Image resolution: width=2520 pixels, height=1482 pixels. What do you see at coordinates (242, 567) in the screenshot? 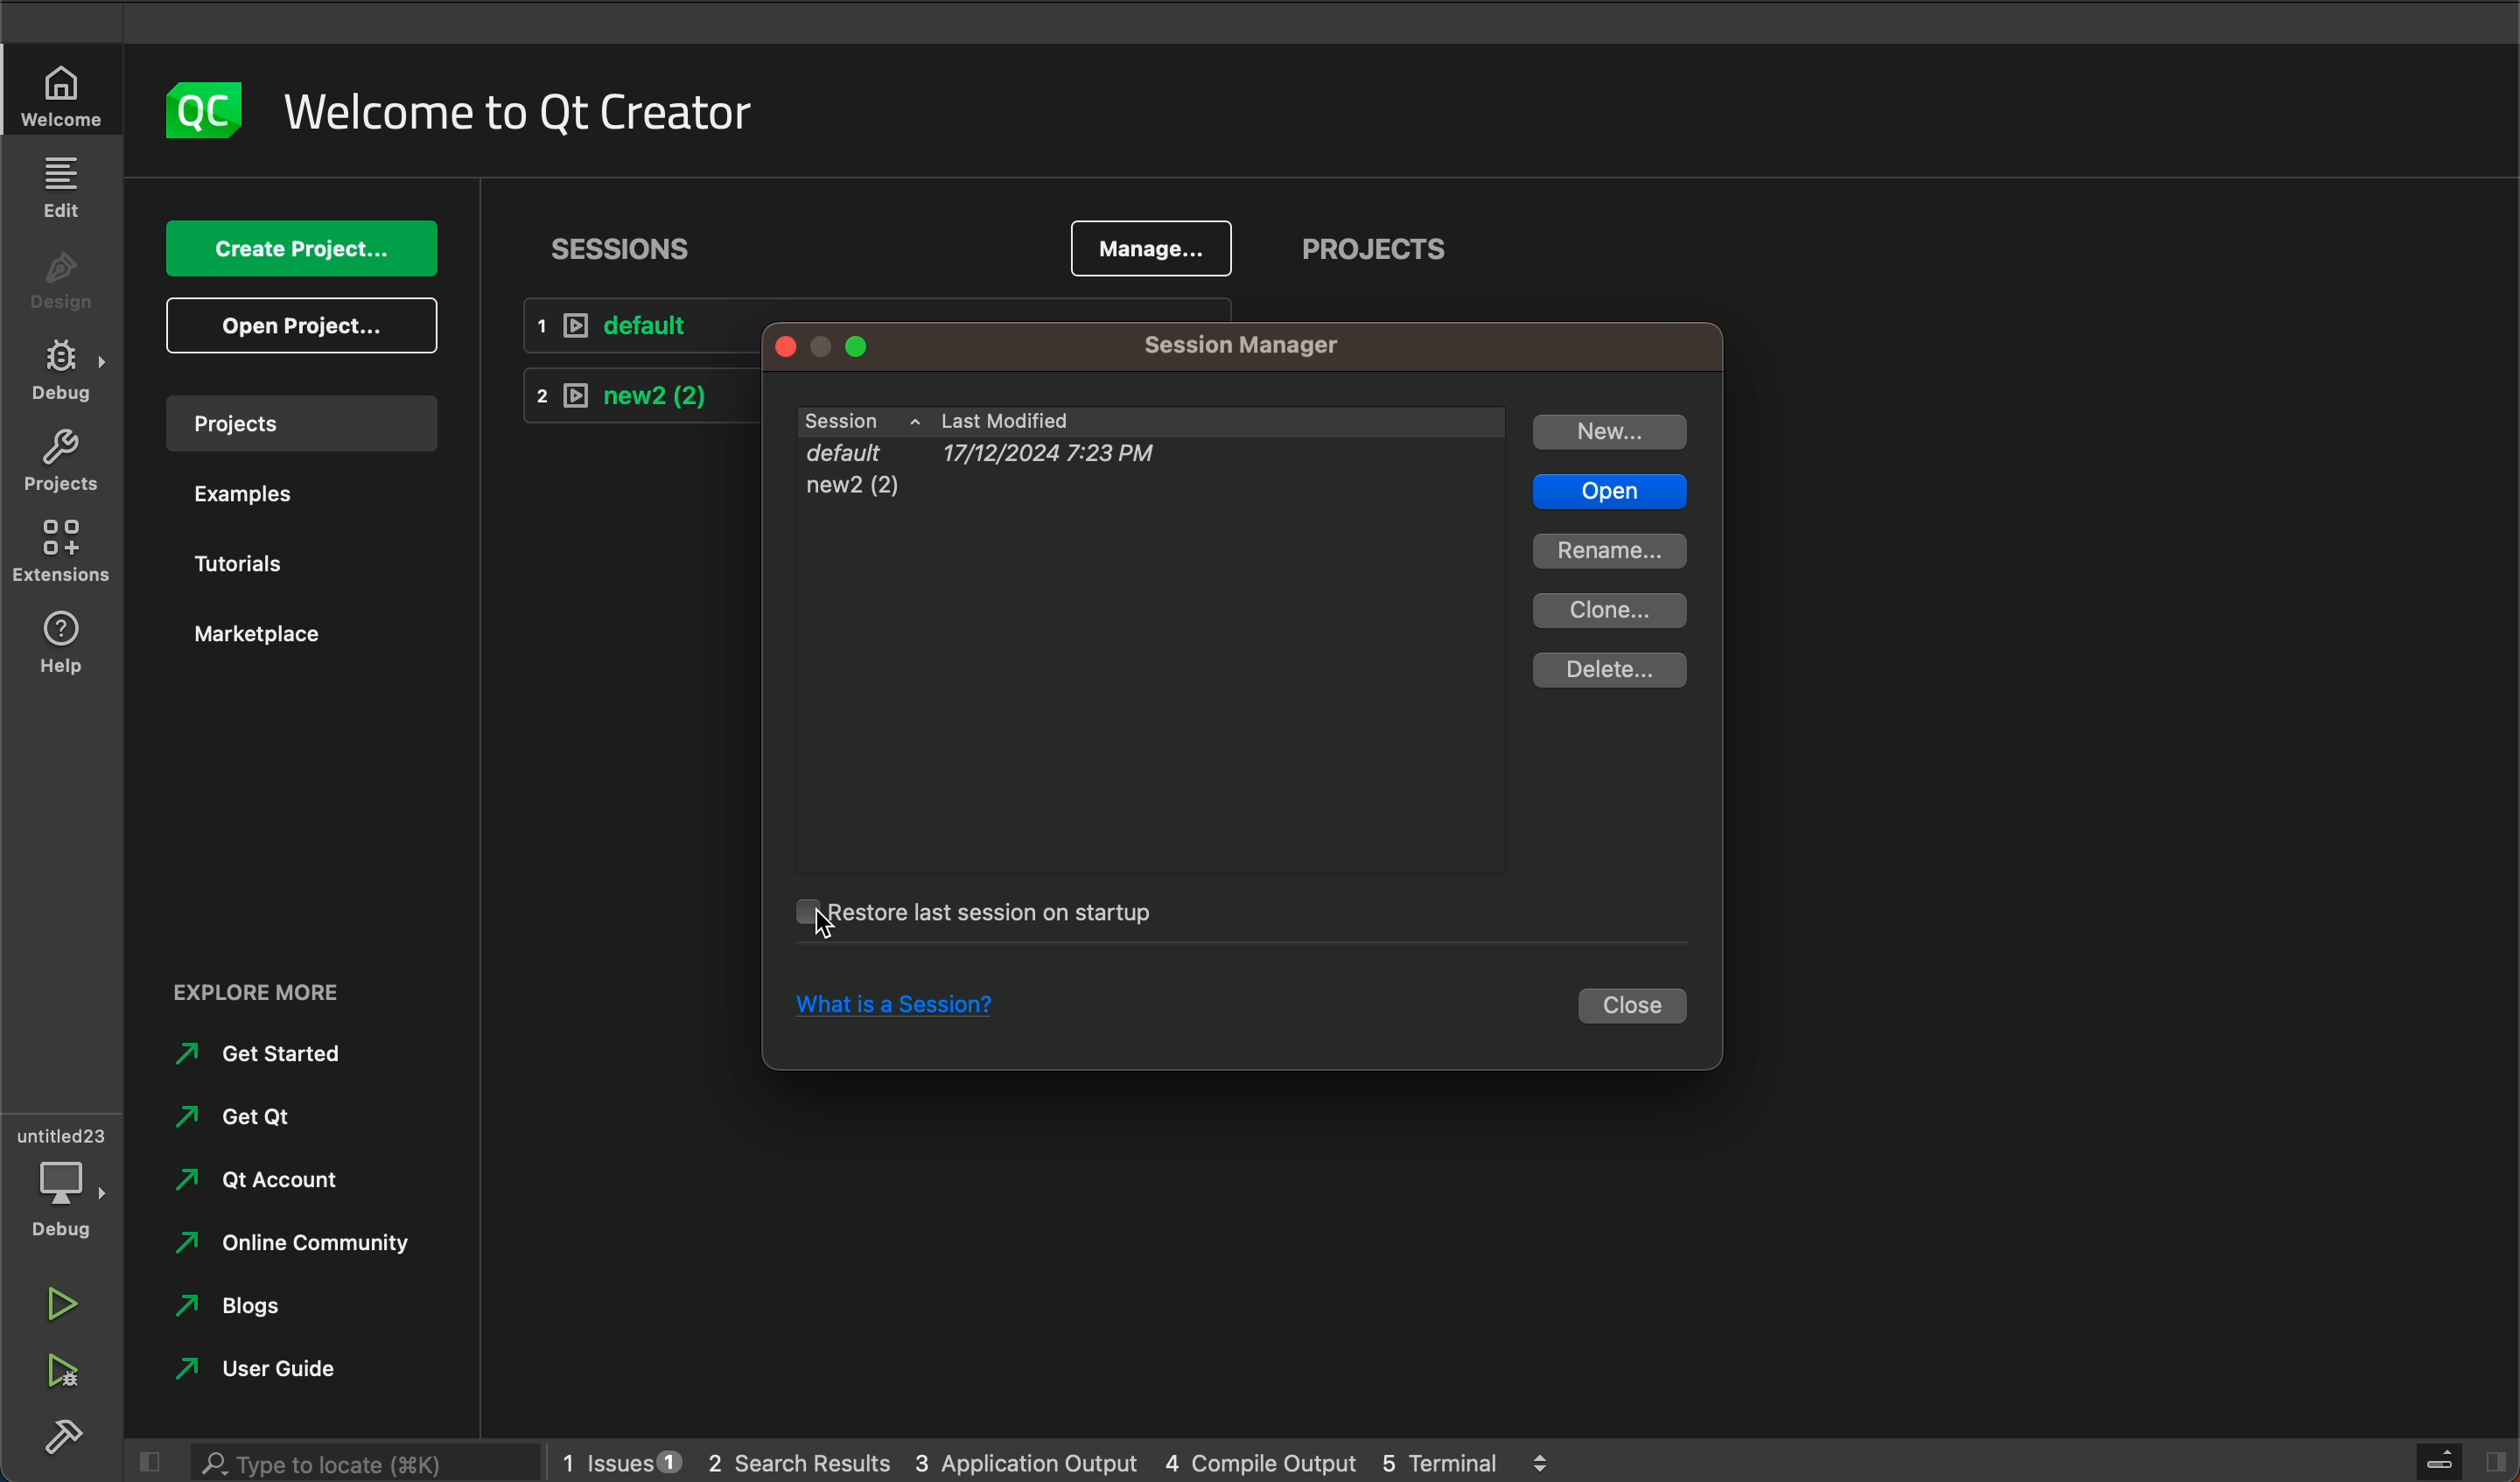
I see `tutorials` at bounding box center [242, 567].